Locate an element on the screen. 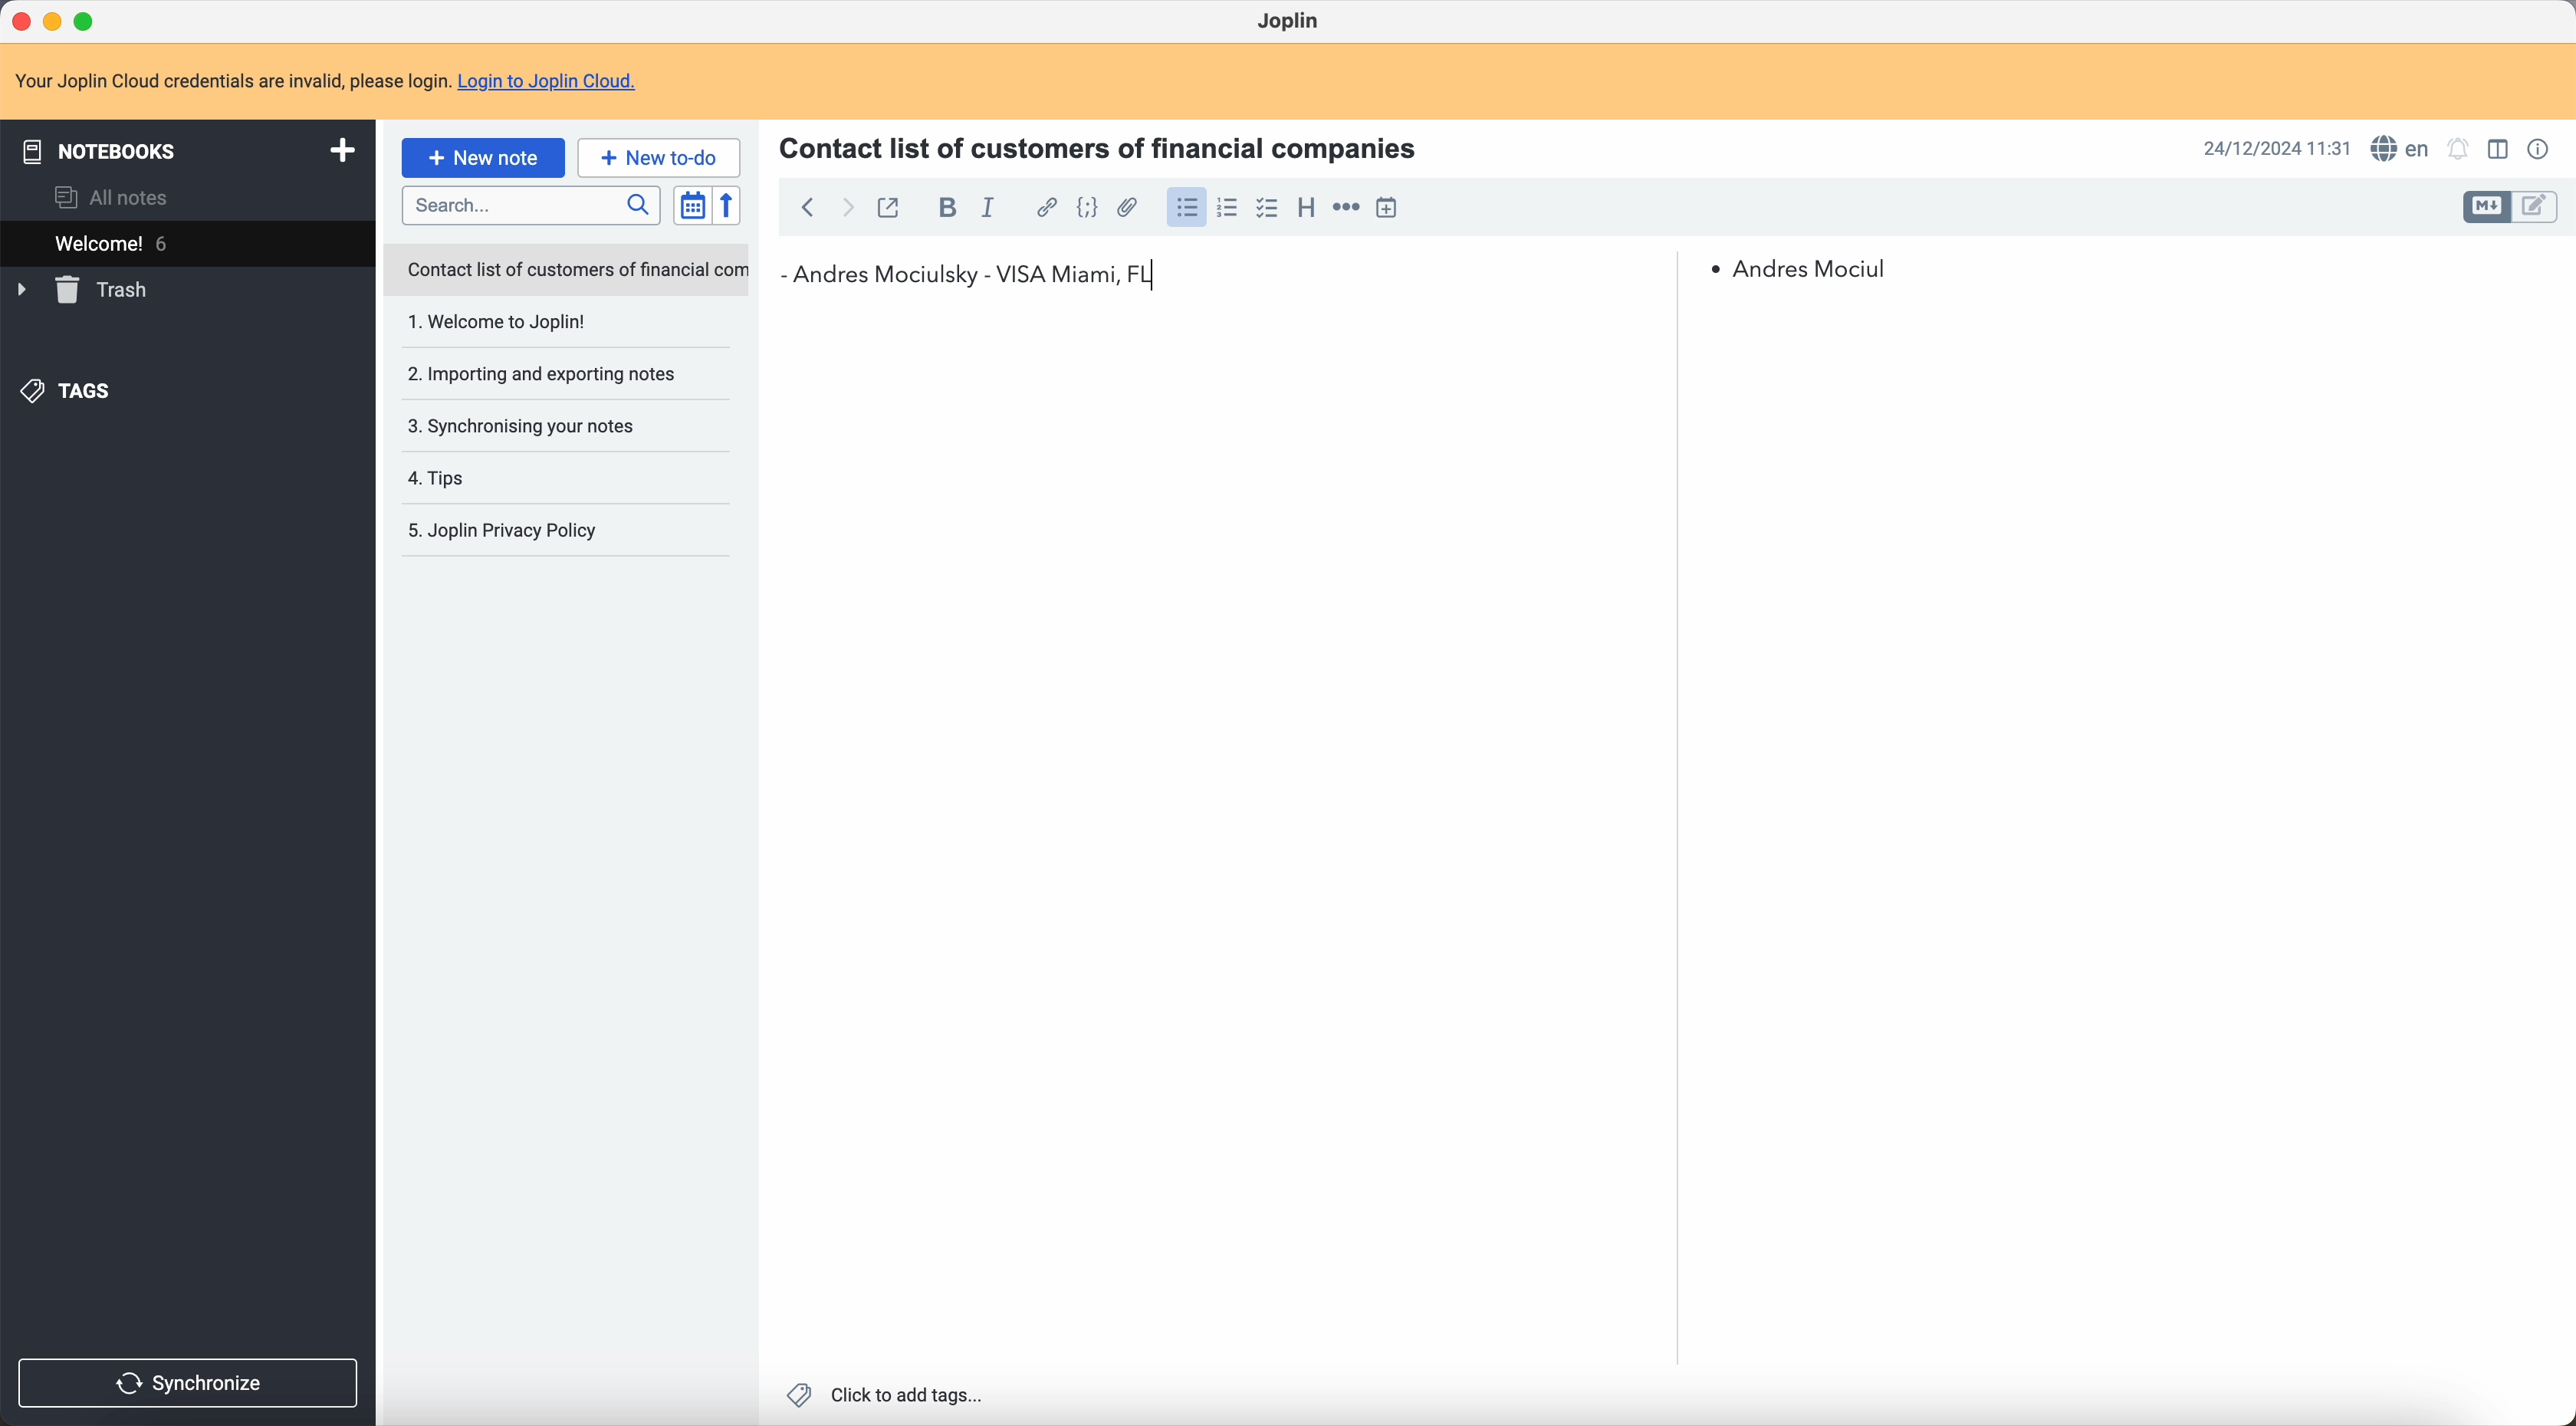 This screenshot has height=1426, width=2576. Joplin is located at coordinates (1287, 20).